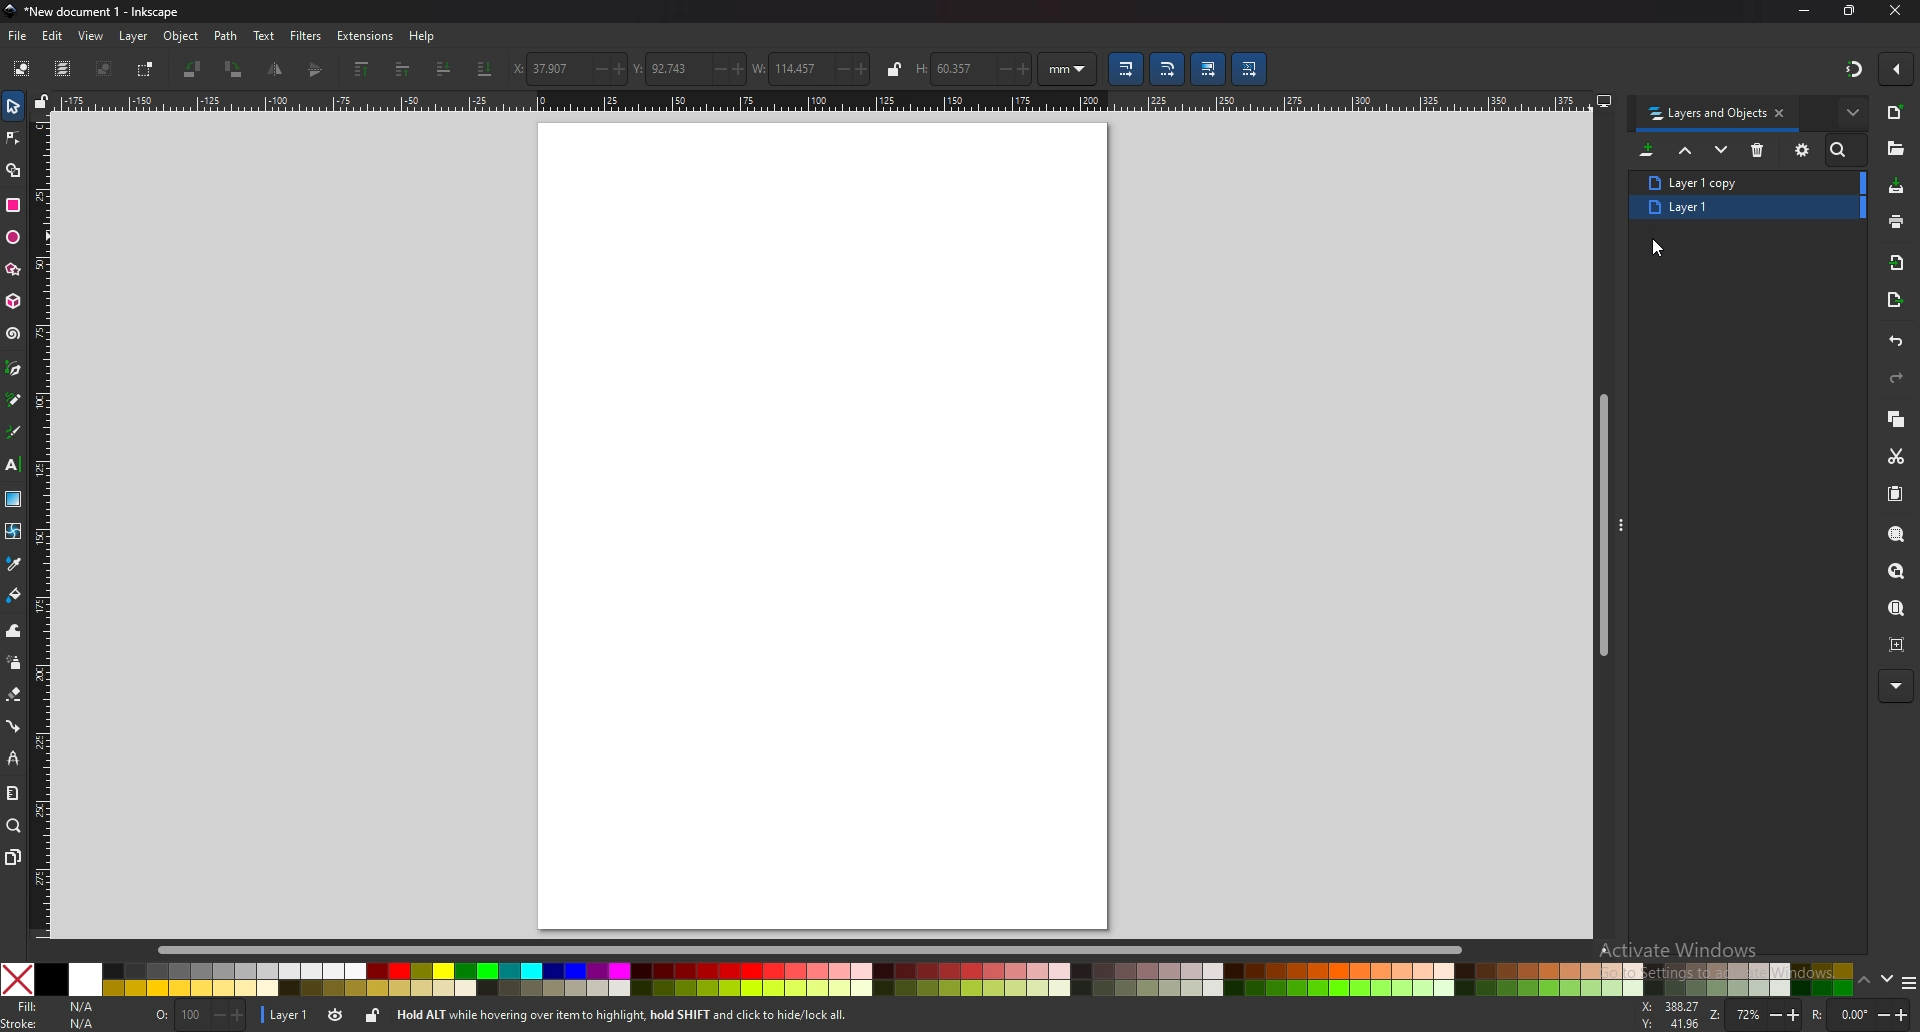 Image resolution: width=1920 pixels, height=1032 pixels. Describe the element at coordinates (403, 68) in the screenshot. I see `raise one step` at that location.